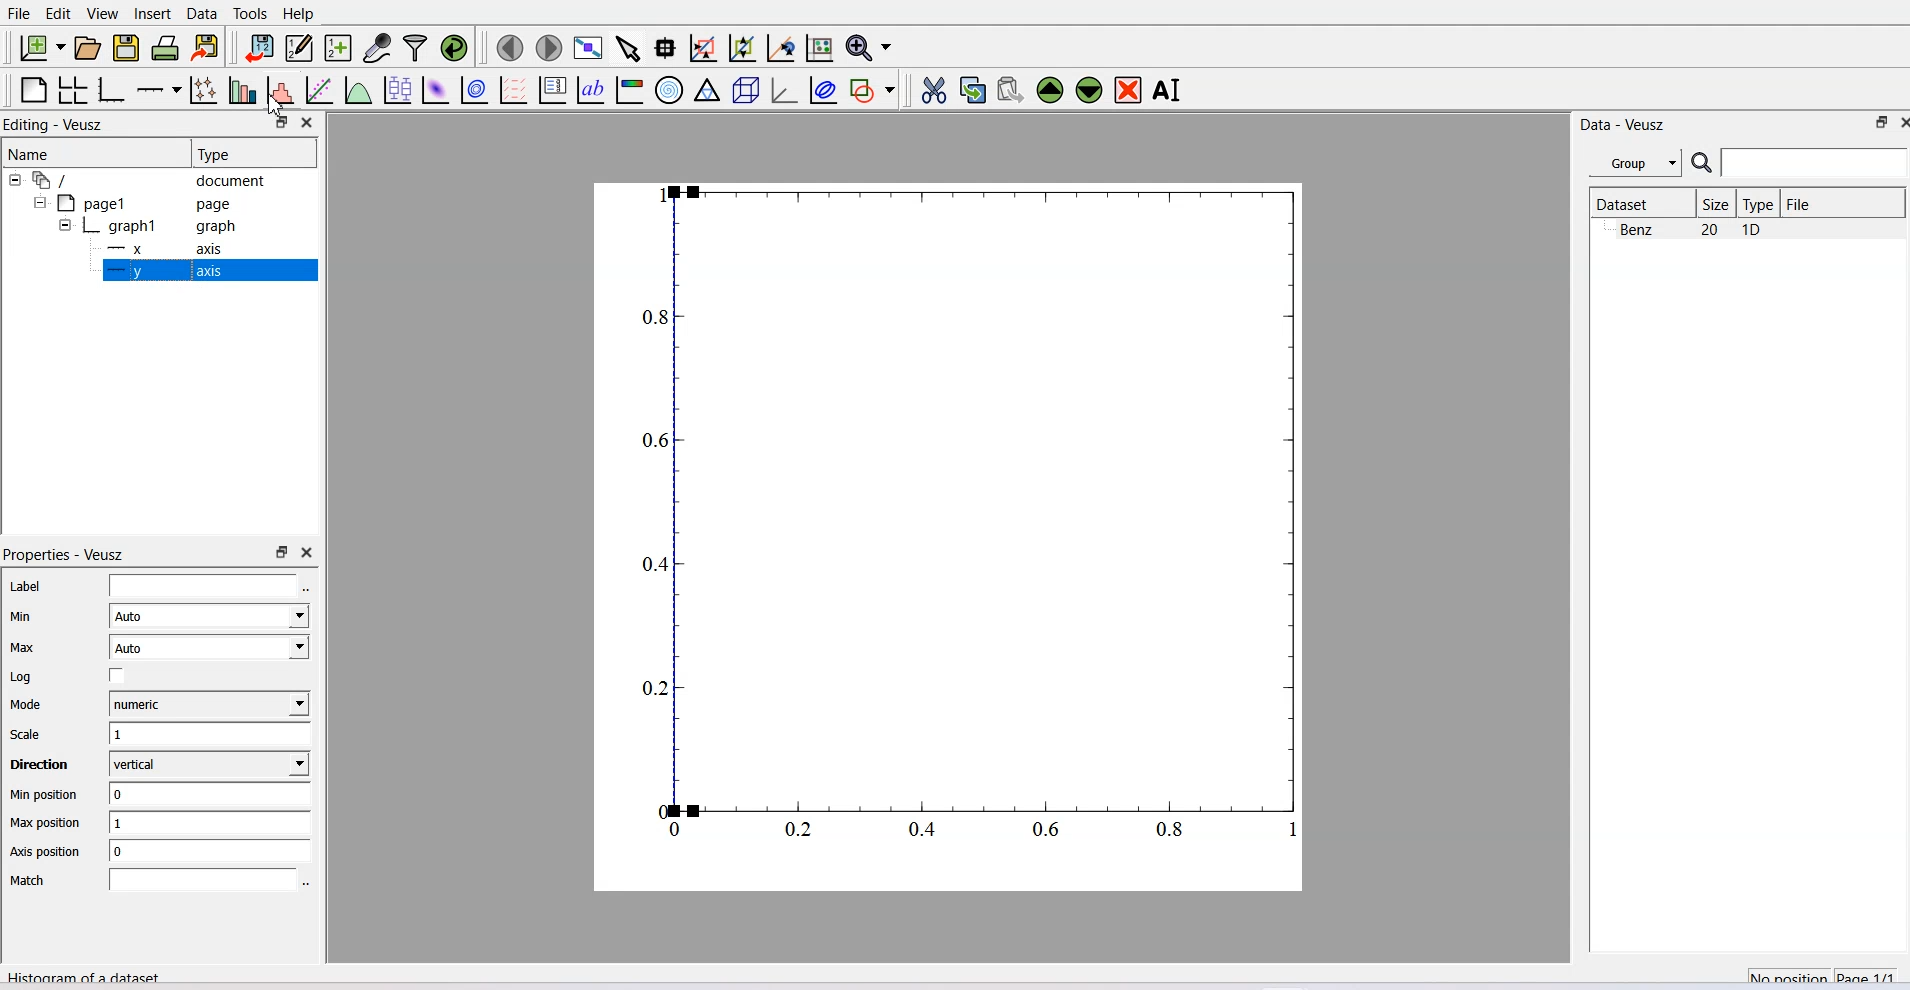  Describe the element at coordinates (281, 553) in the screenshot. I see `Maximize` at that location.